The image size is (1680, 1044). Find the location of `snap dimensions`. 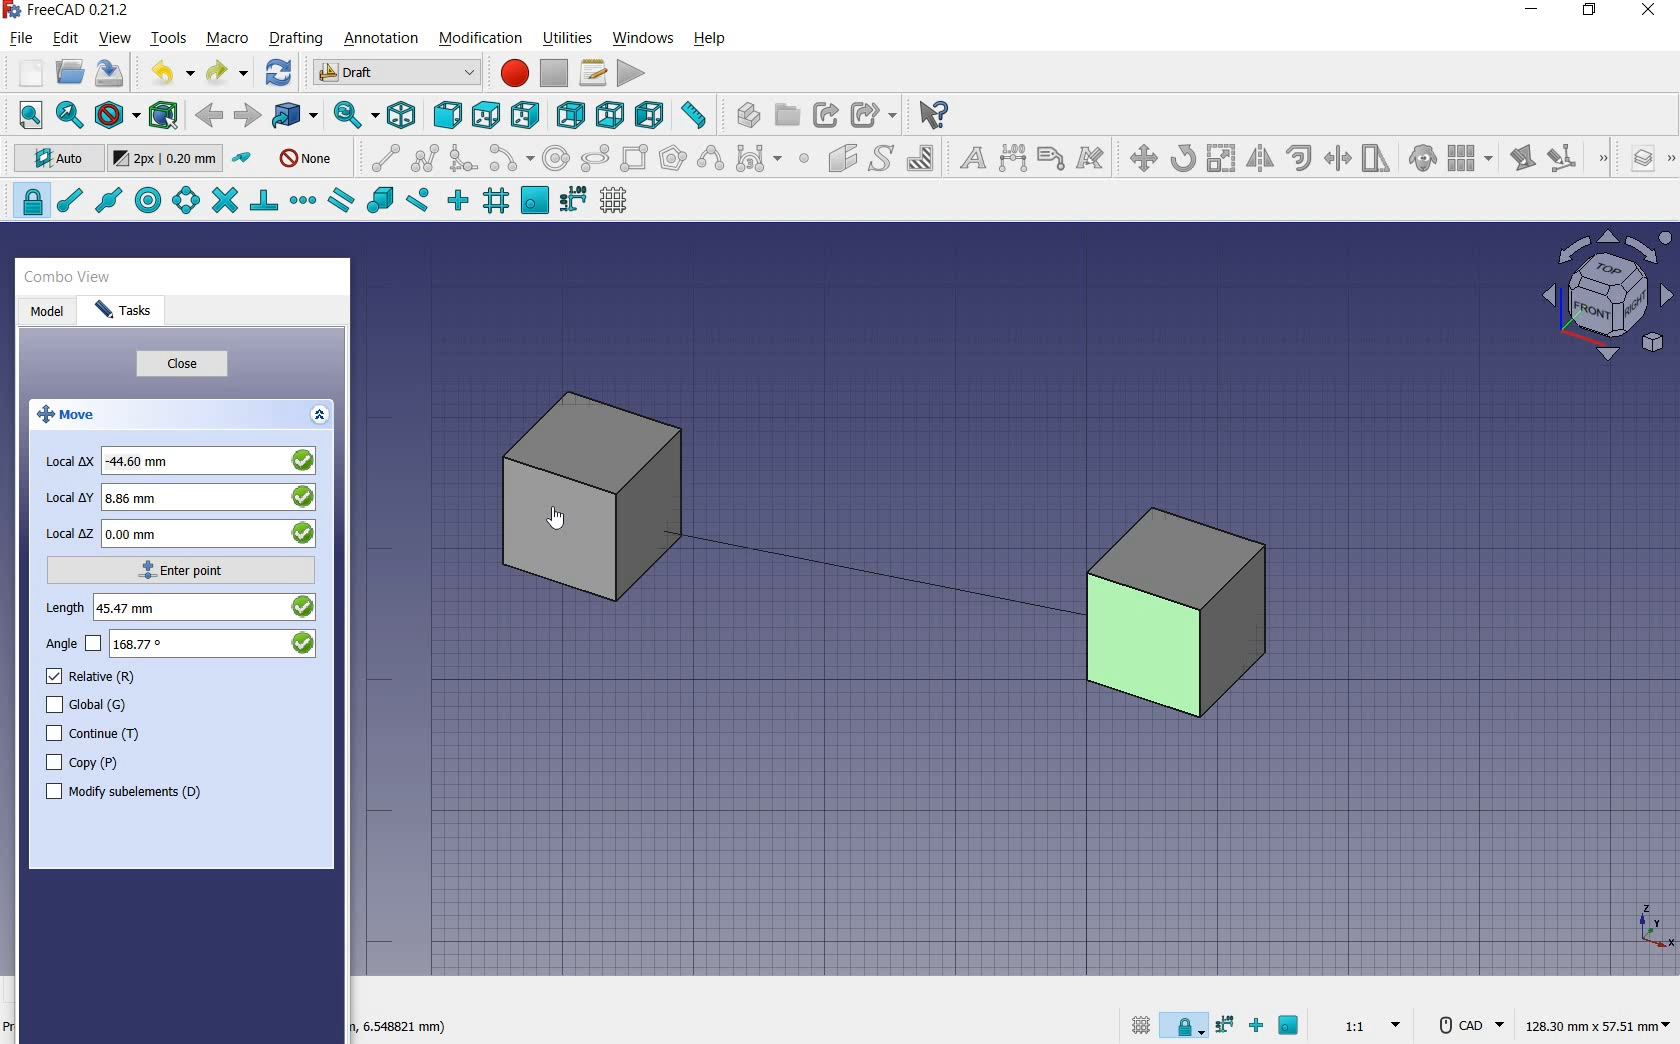

snap dimensions is located at coordinates (574, 201).